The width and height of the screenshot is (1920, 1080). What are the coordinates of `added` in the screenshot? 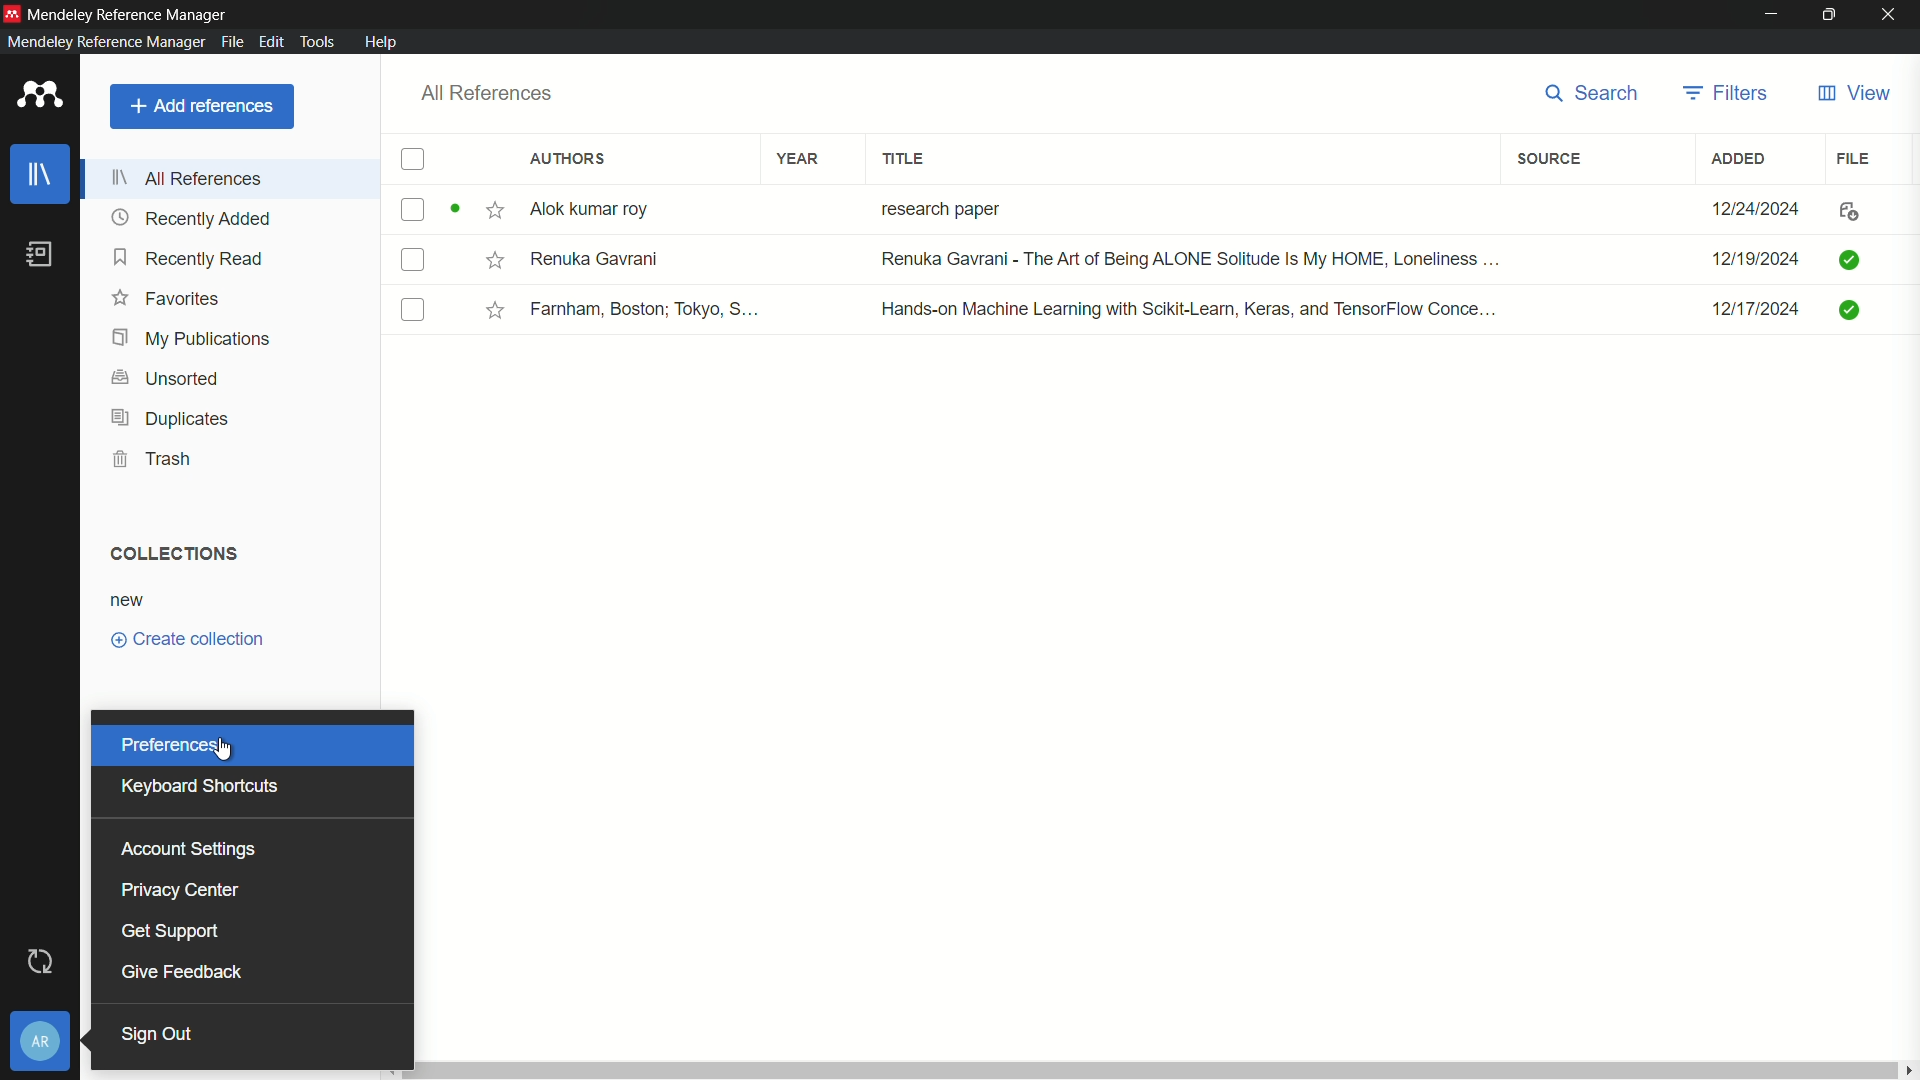 It's located at (1735, 158).